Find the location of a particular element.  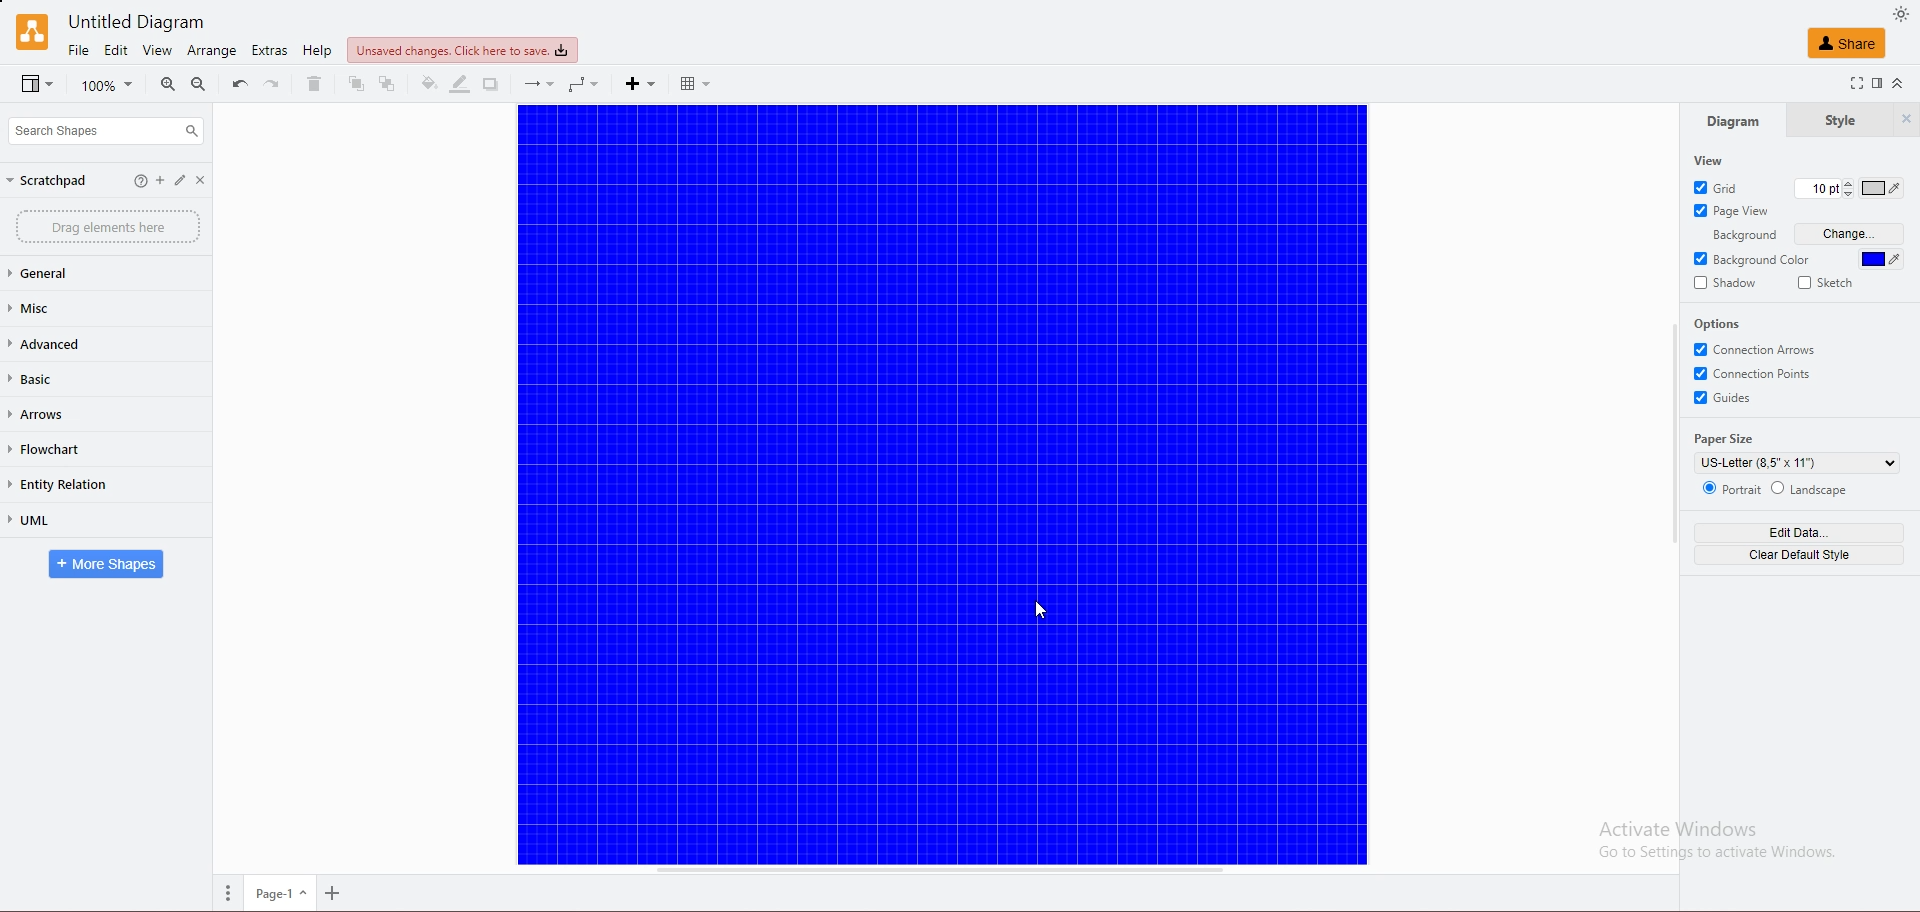

basic is located at coordinates (77, 380).